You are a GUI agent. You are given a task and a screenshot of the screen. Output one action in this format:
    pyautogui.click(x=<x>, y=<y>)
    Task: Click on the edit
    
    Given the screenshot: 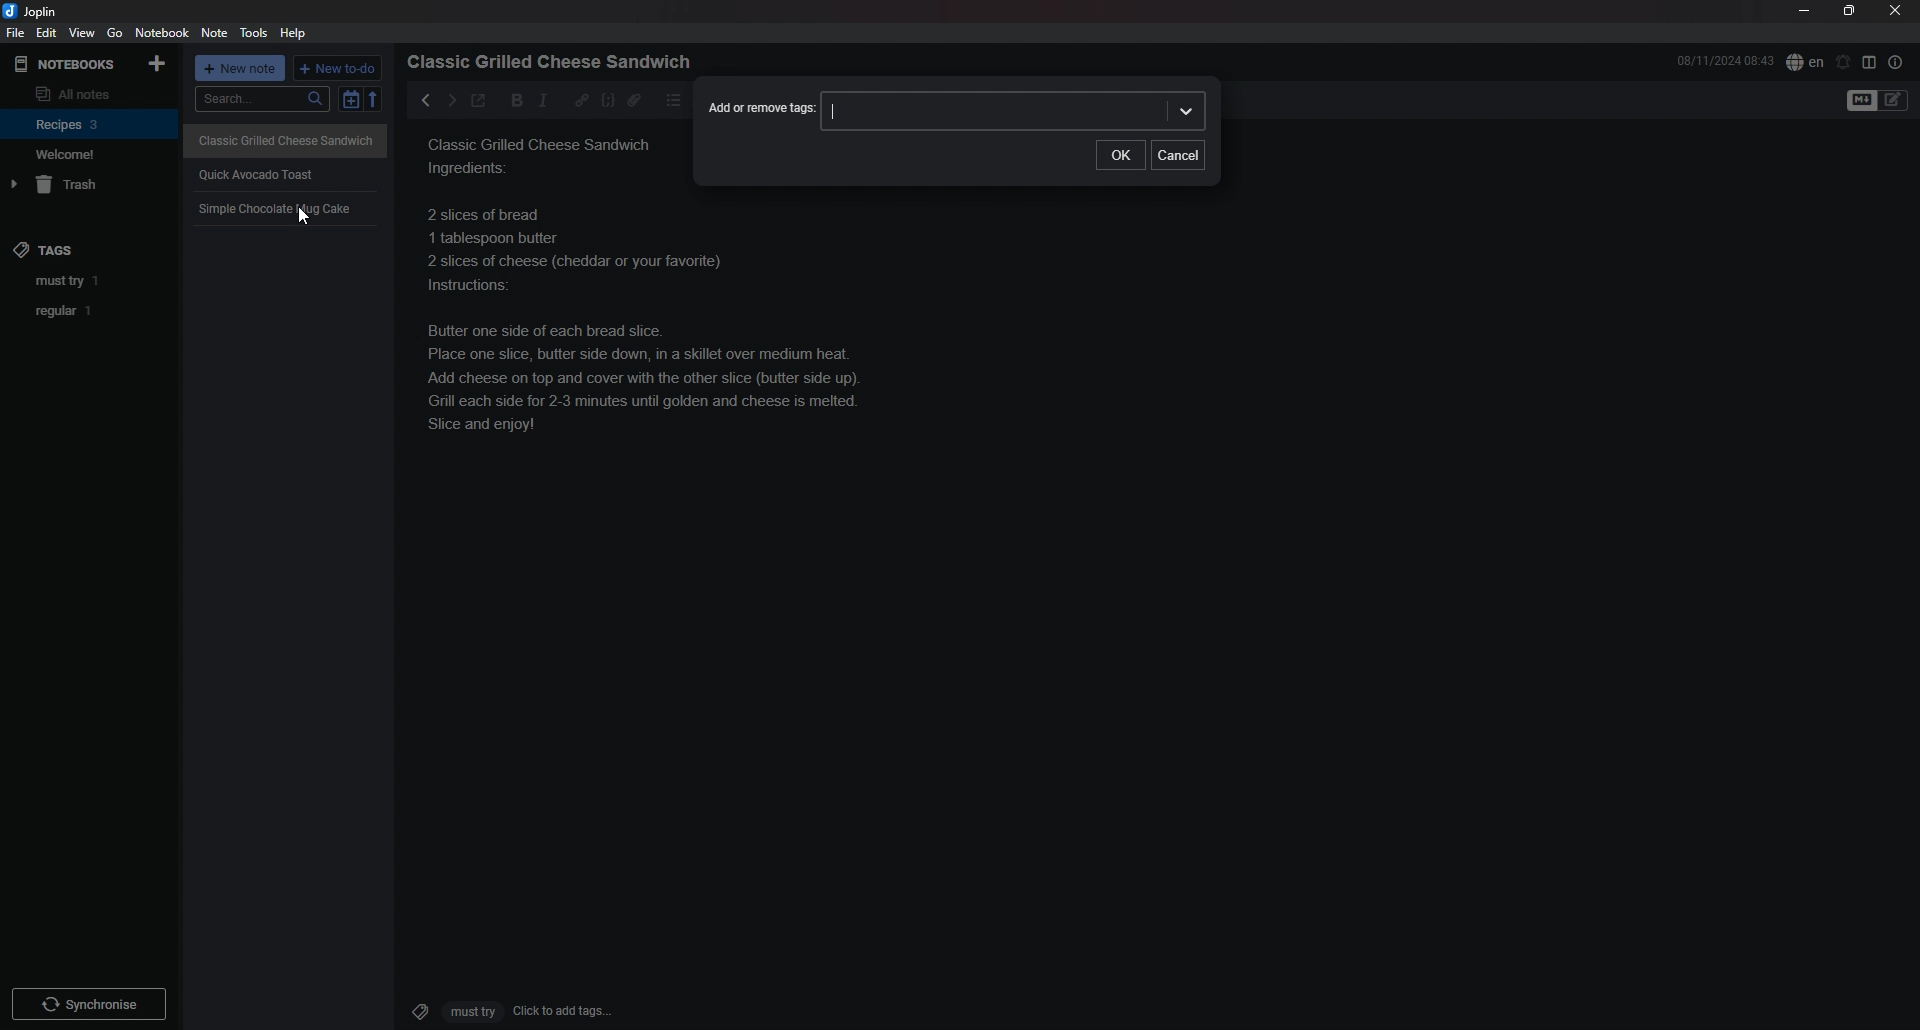 What is the action you would take?
    pyautogui.click(x=45, y=33)
    